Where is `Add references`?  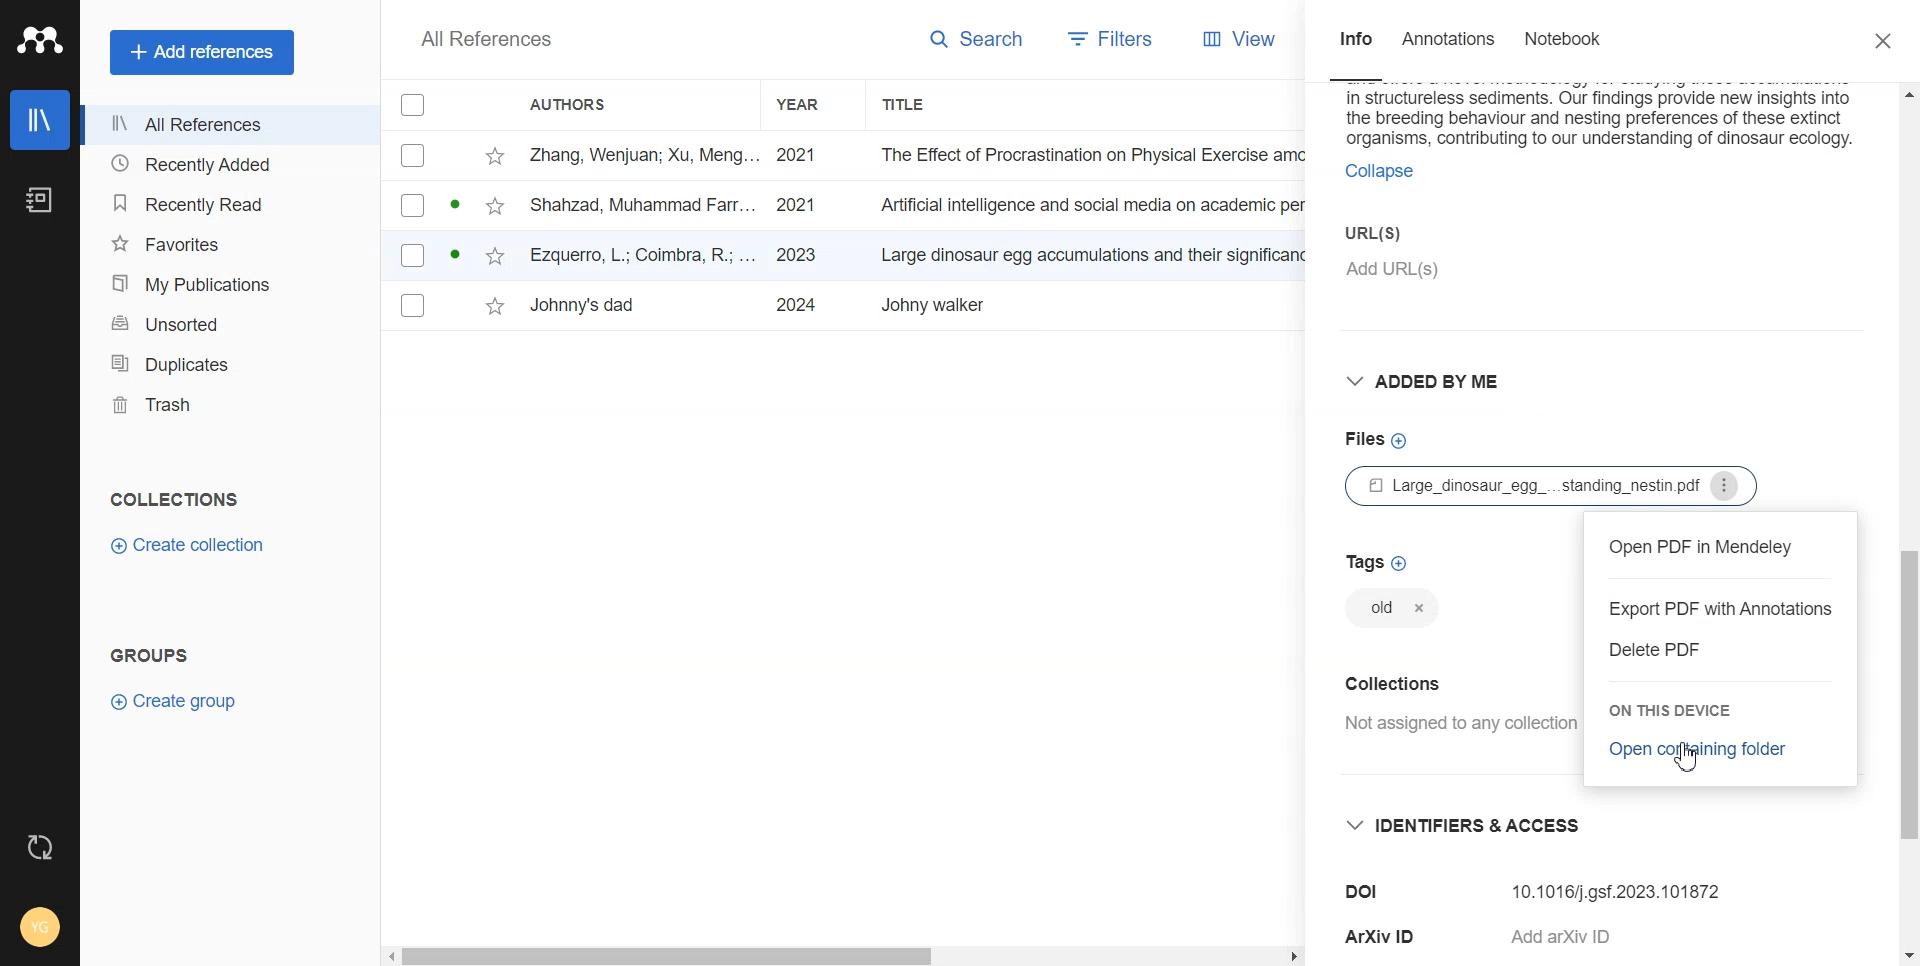 Add references is located at coordinates (203, 53).